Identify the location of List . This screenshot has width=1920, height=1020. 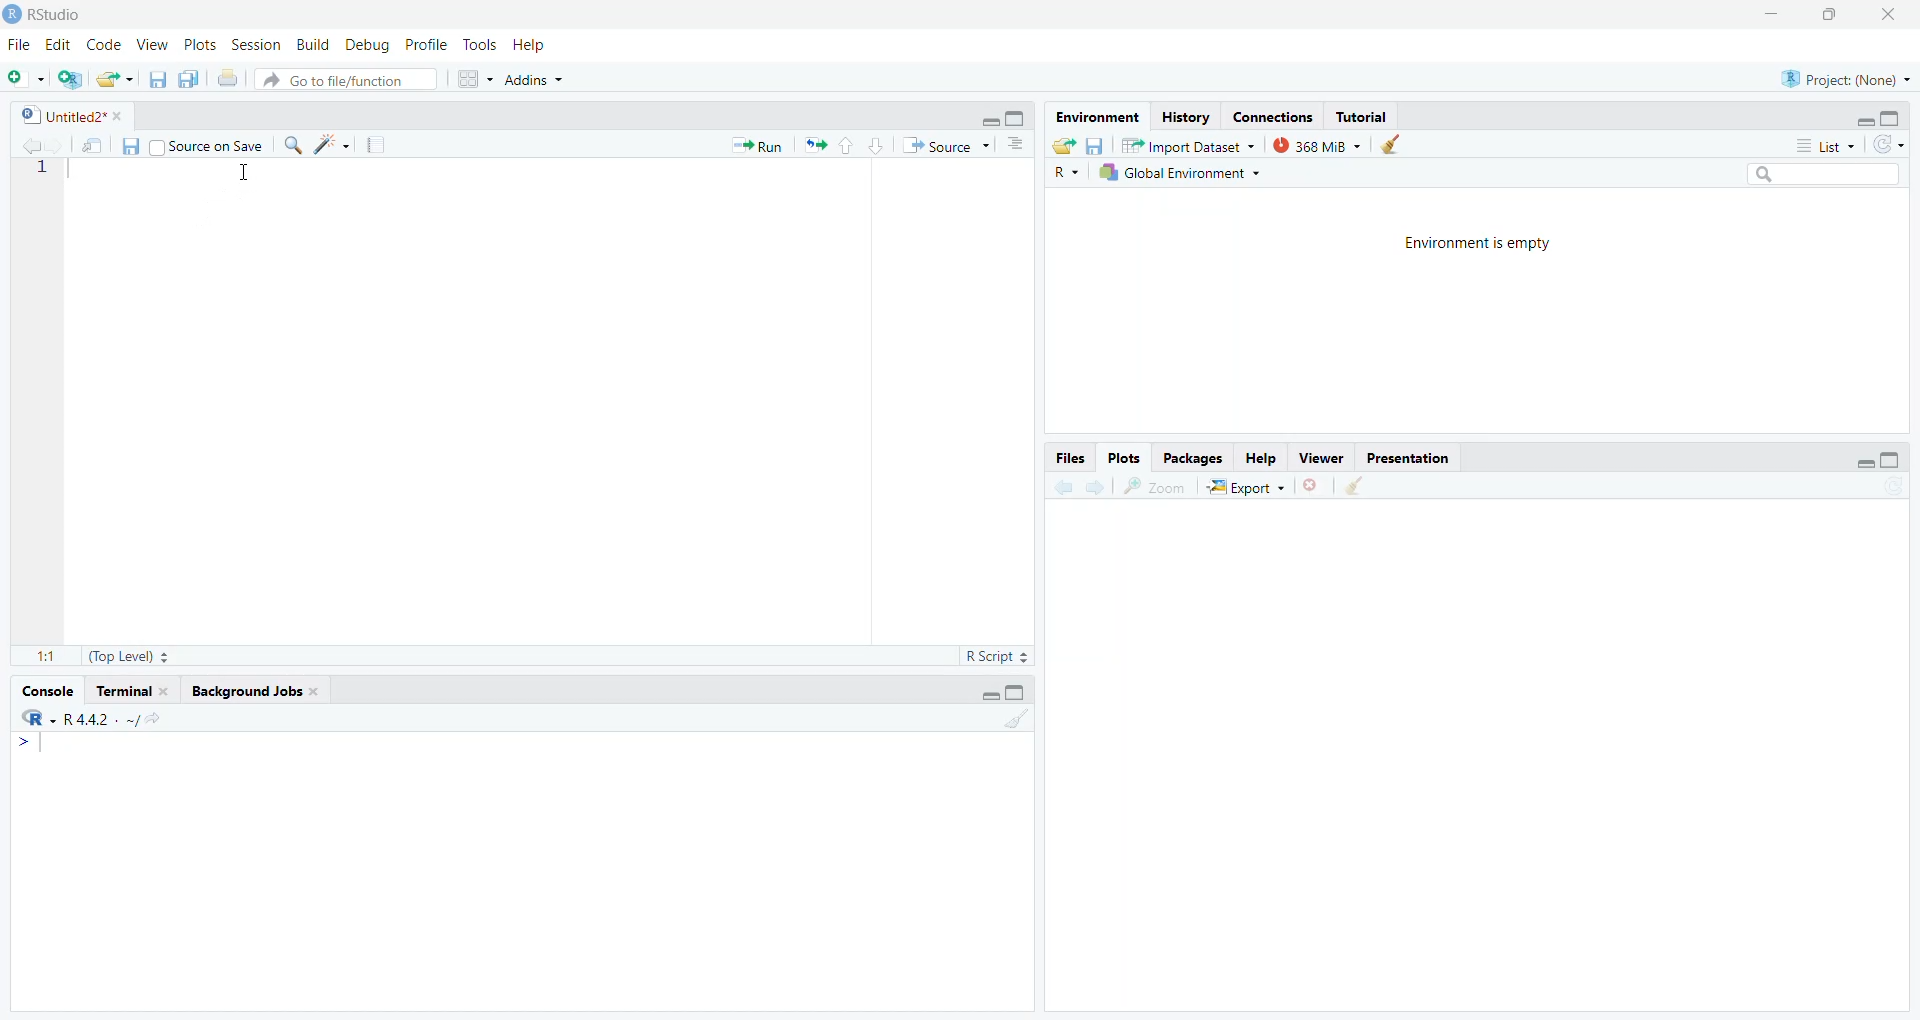
(1823, 146).